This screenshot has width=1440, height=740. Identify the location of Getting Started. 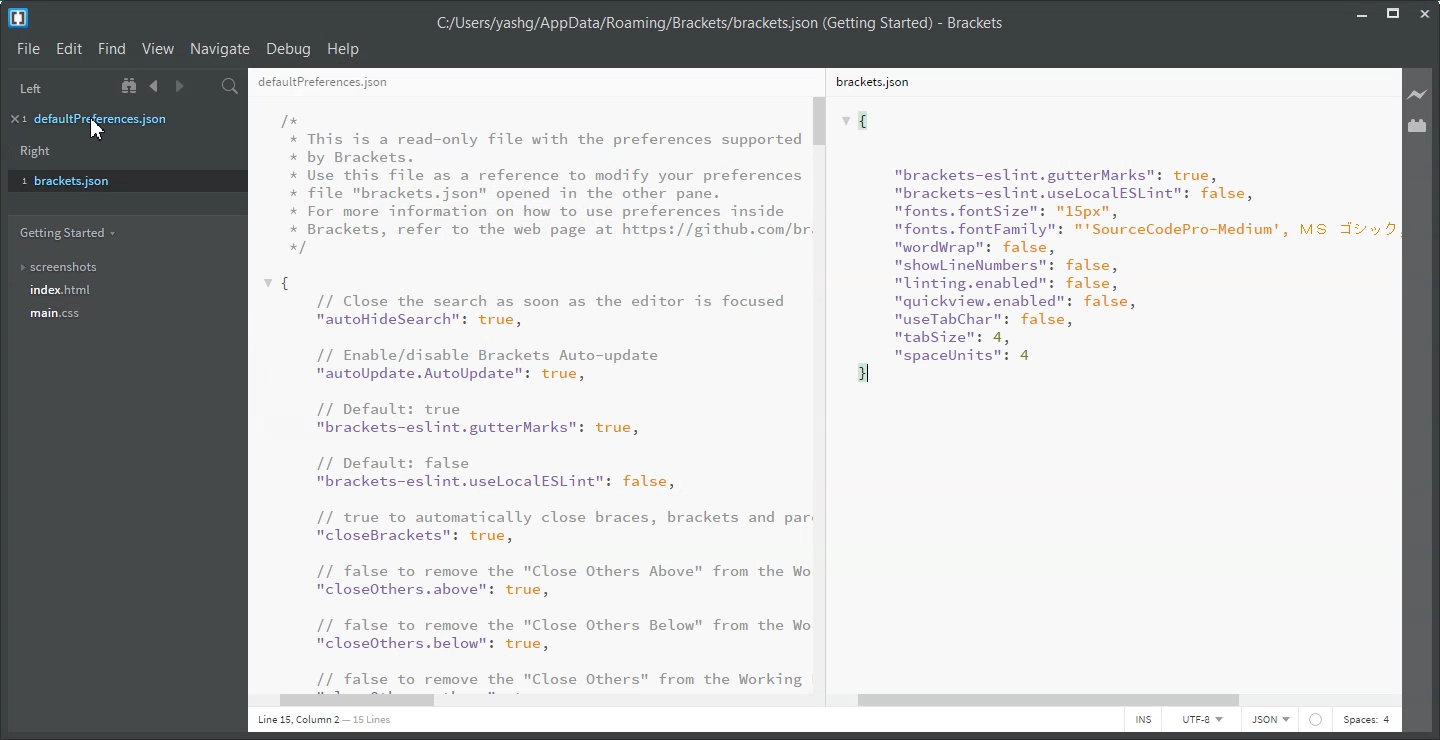
(67, 232).